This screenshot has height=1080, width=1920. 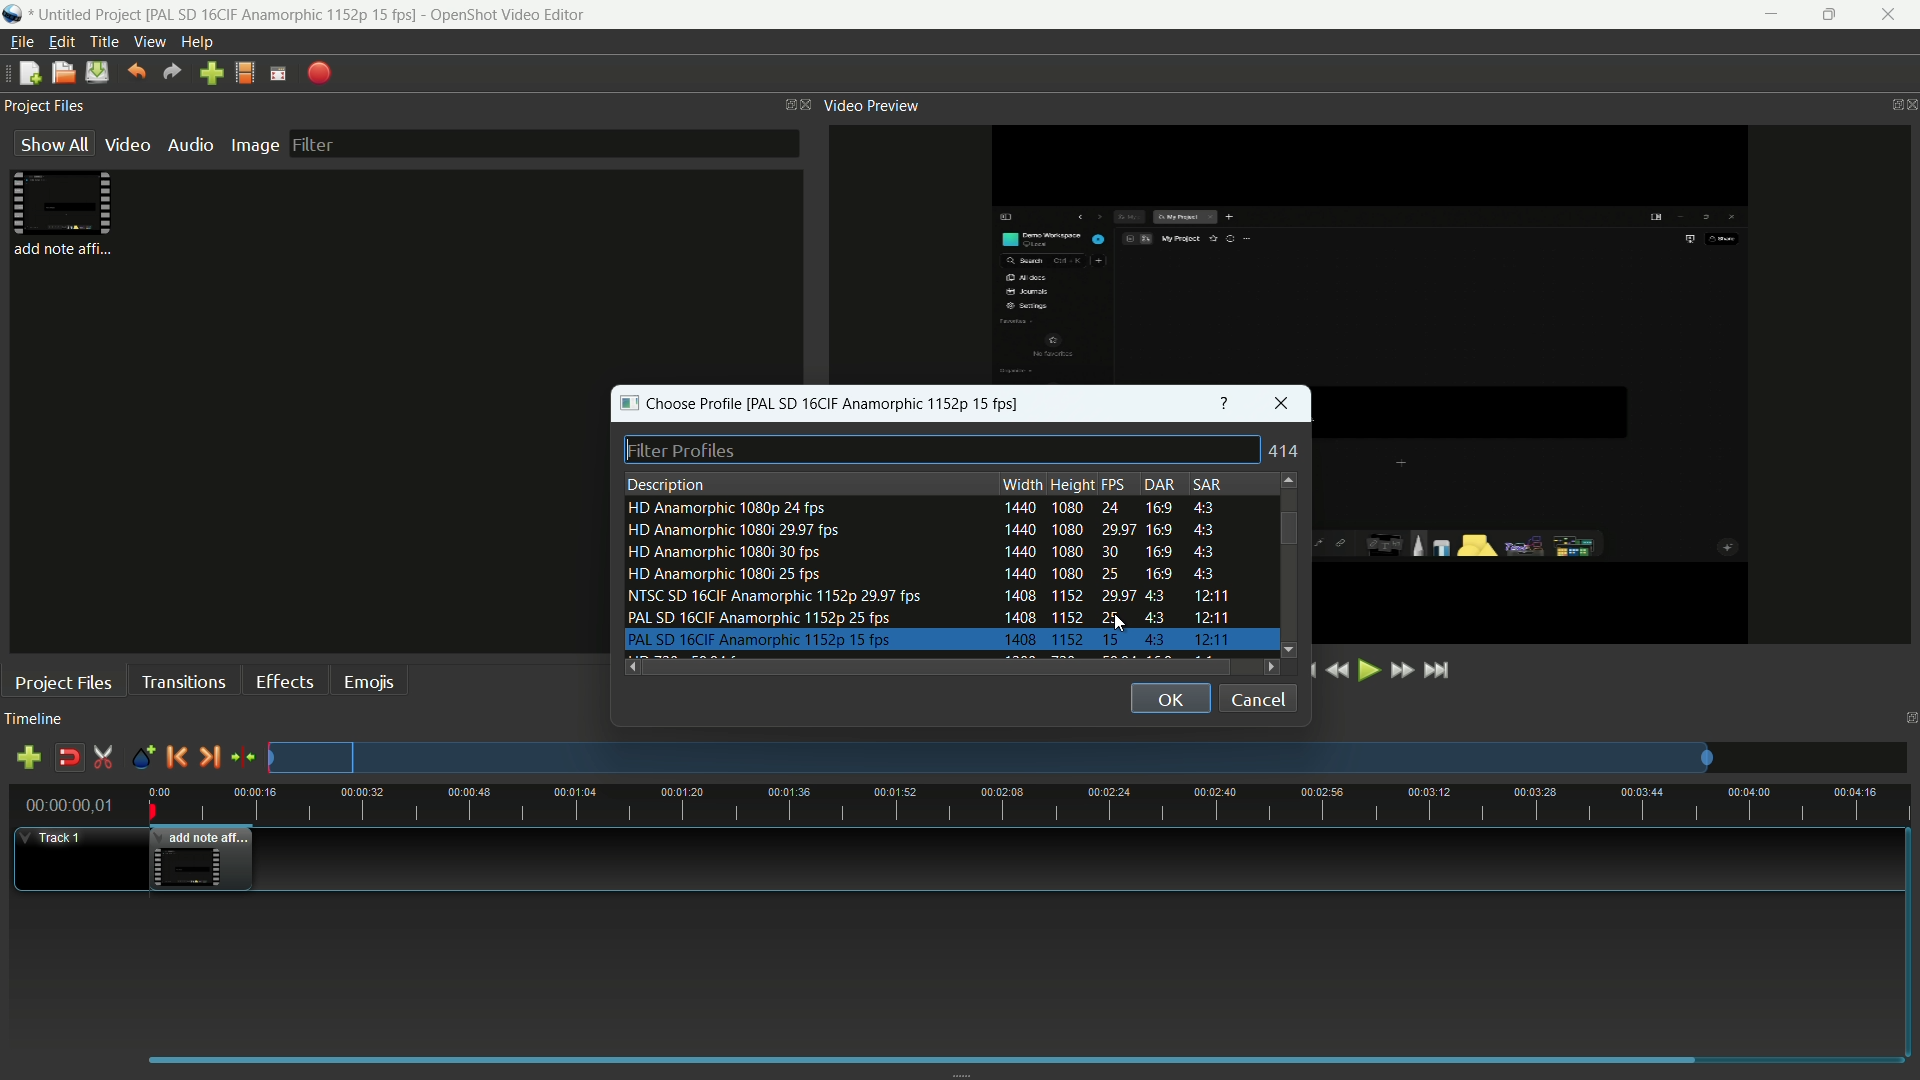 What do you see at coordinates (922, 552) in the screenshot?
I see `profile-3` at bounding box center [922, 552].